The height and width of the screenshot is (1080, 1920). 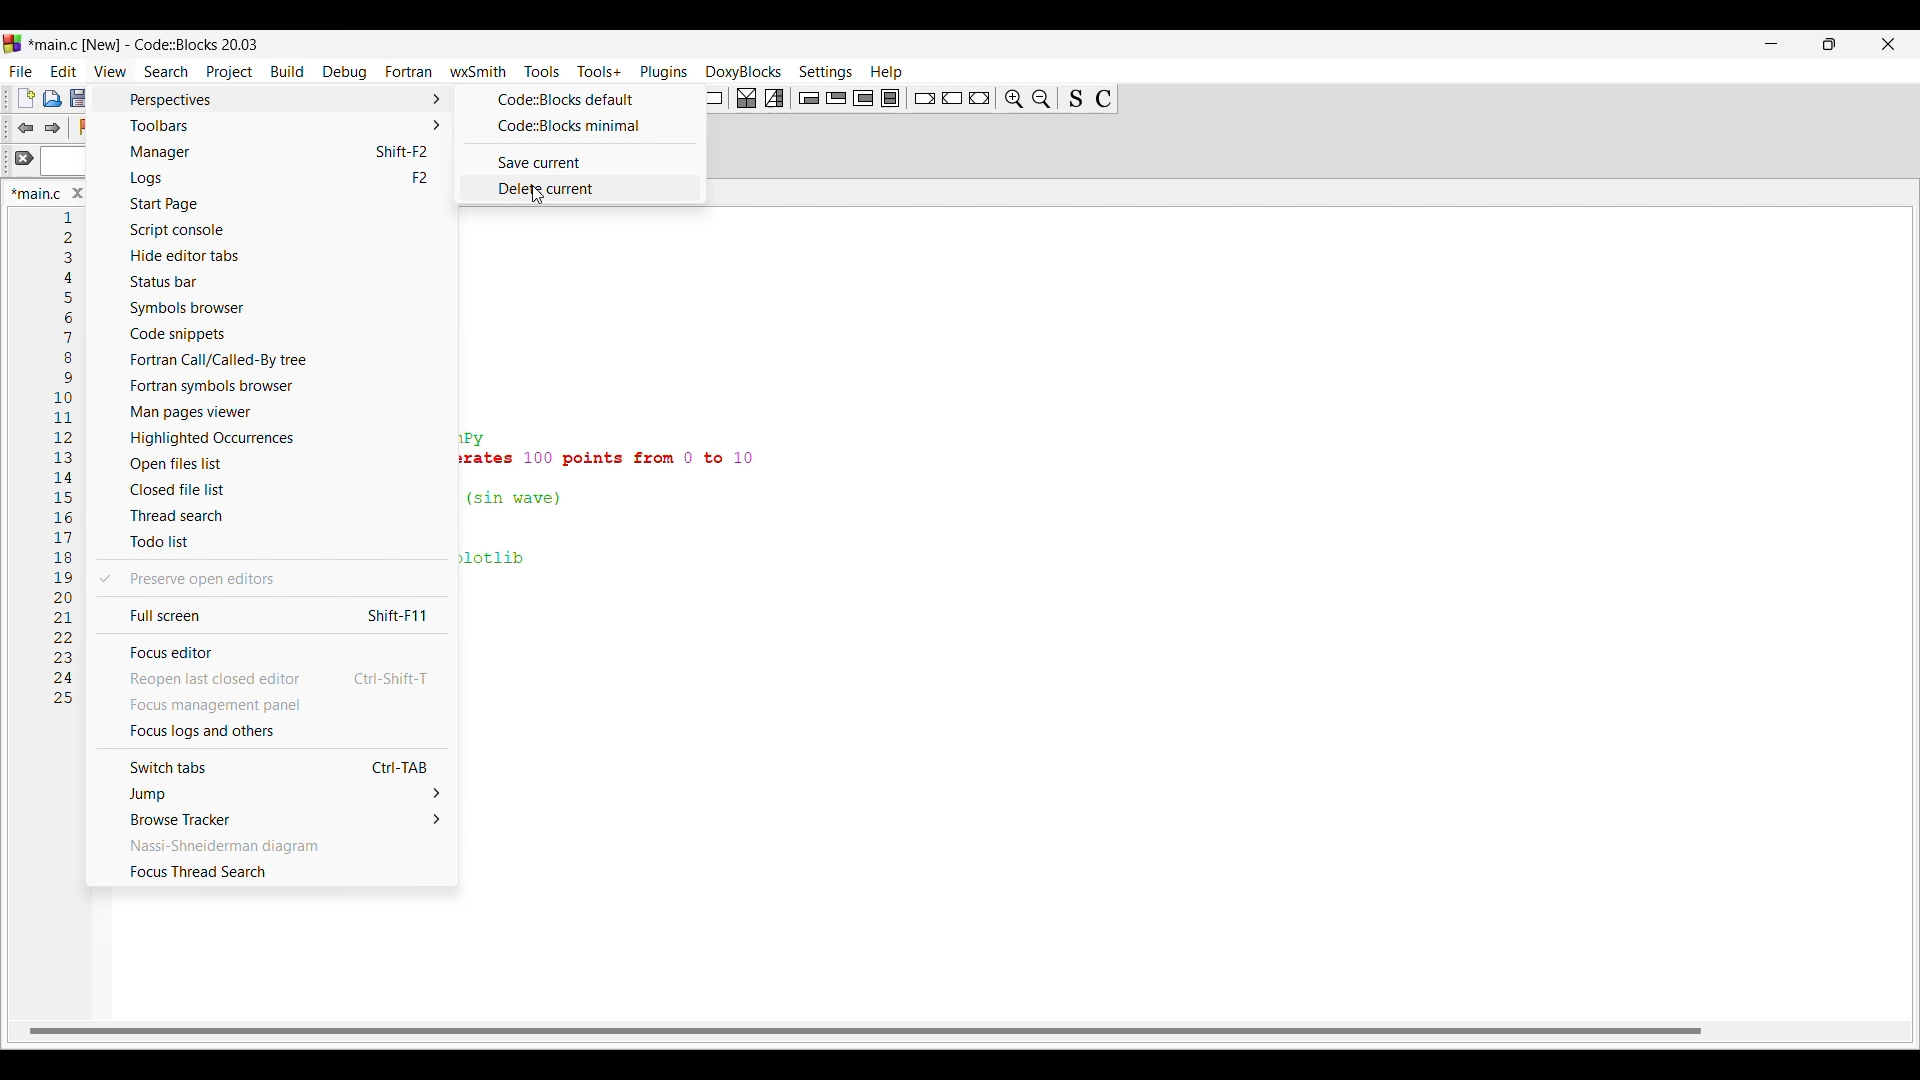 I want to click on Counting loop, so click(x=863, y=98).